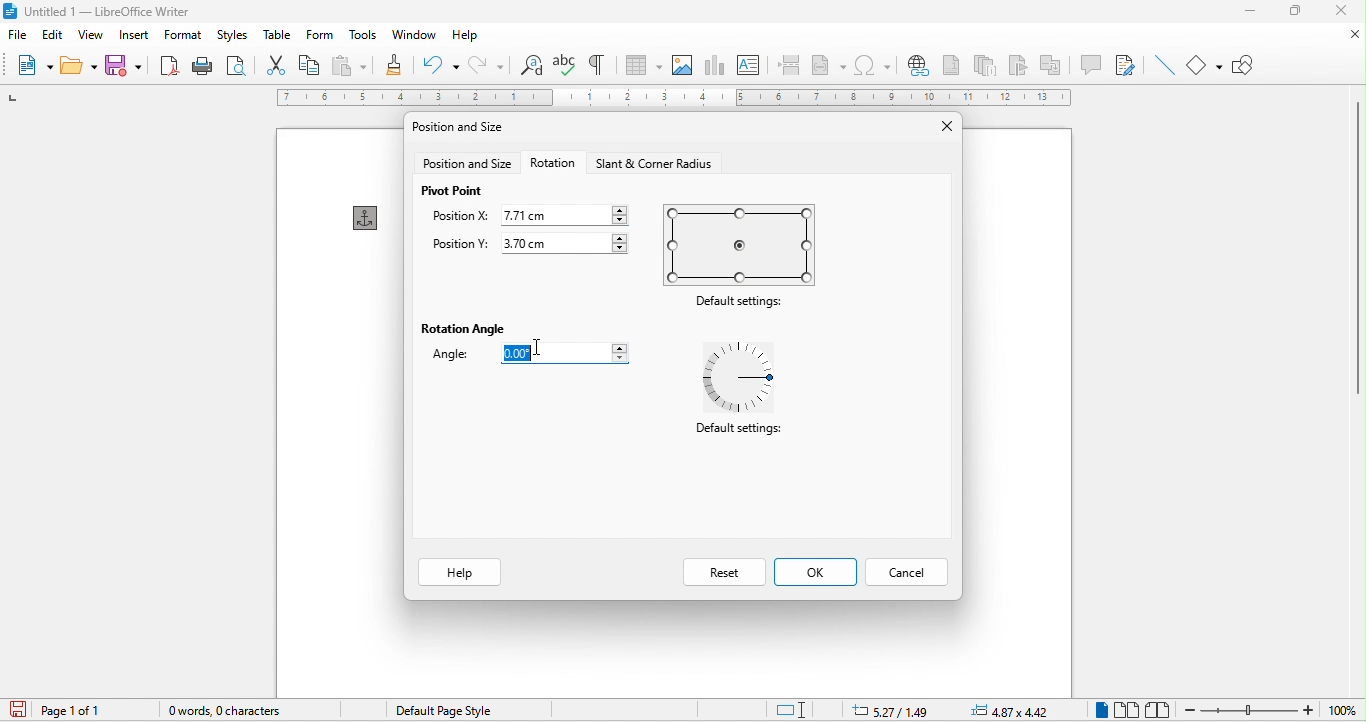 The image size is (1366, 722). Describe the element at coordinates (724, 572) in the screenshot. I see `reset` at that location.